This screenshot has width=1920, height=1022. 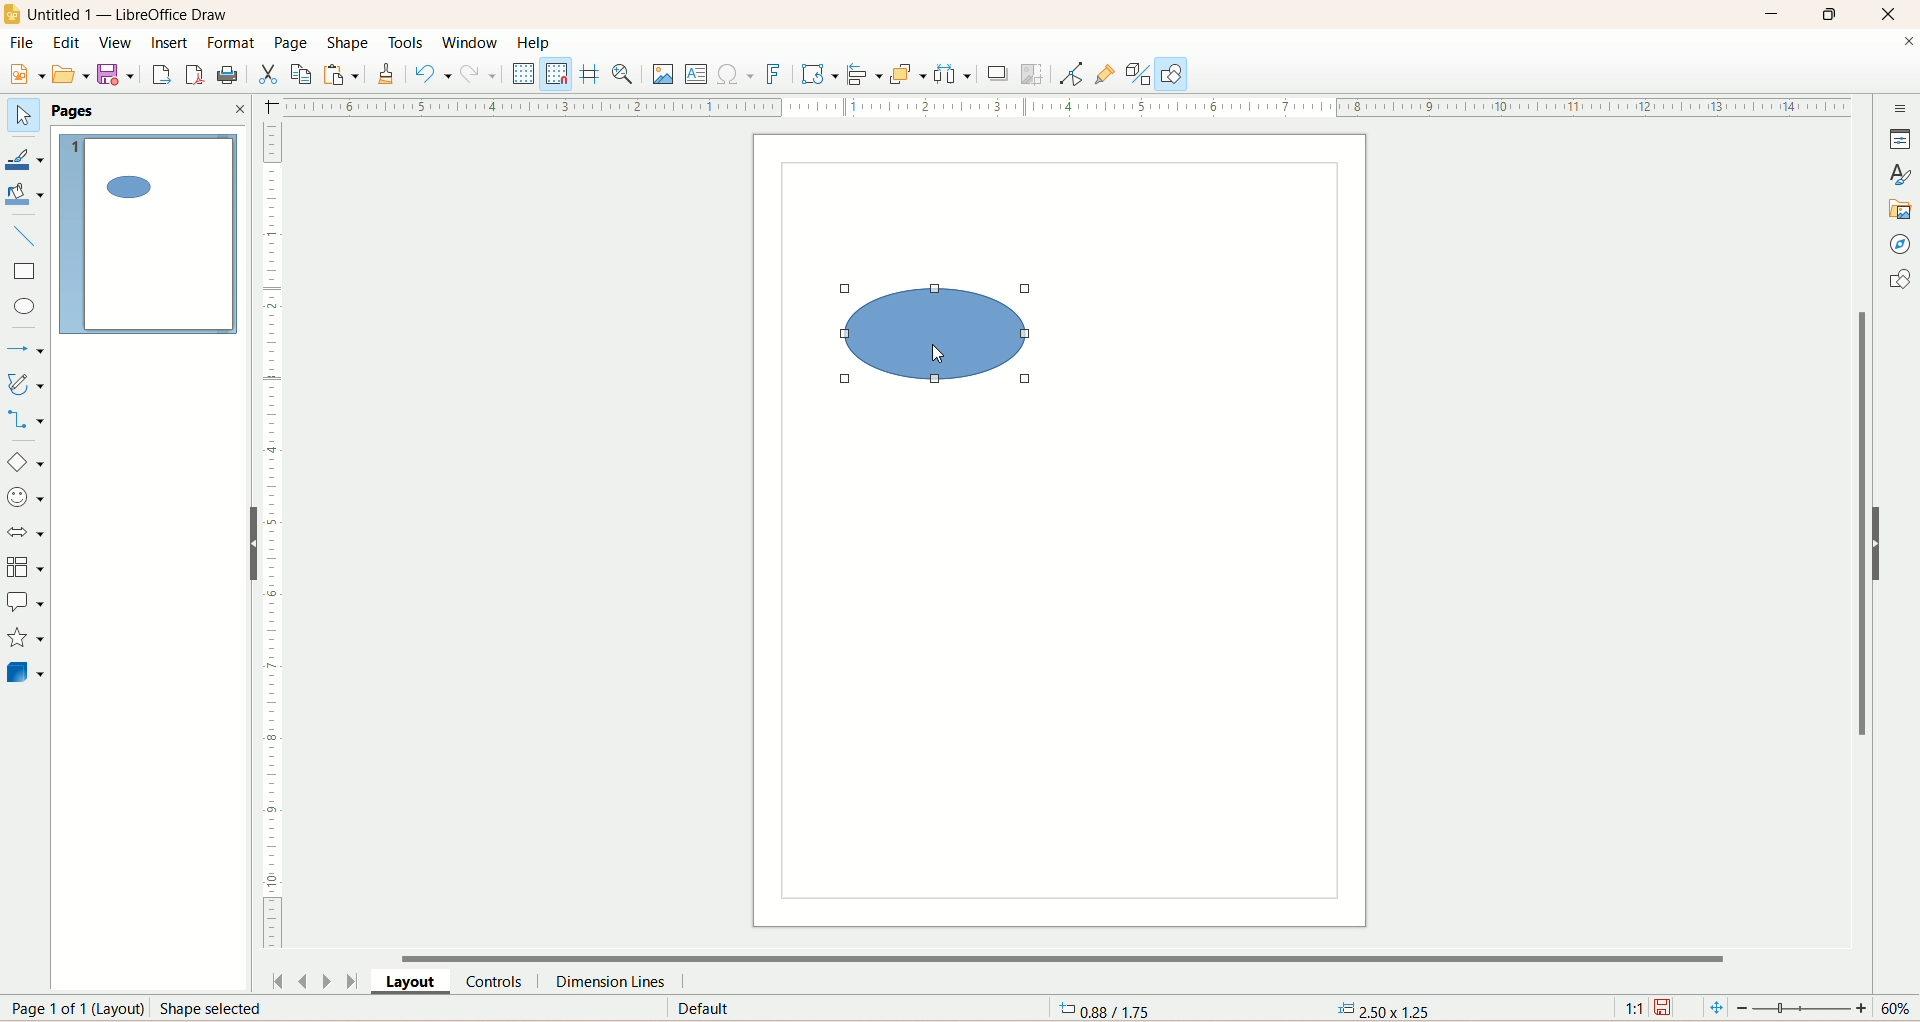 What do you see at coordinates (235, 76) in the screenshot?
I see `print` at bounding box center [235, 76].